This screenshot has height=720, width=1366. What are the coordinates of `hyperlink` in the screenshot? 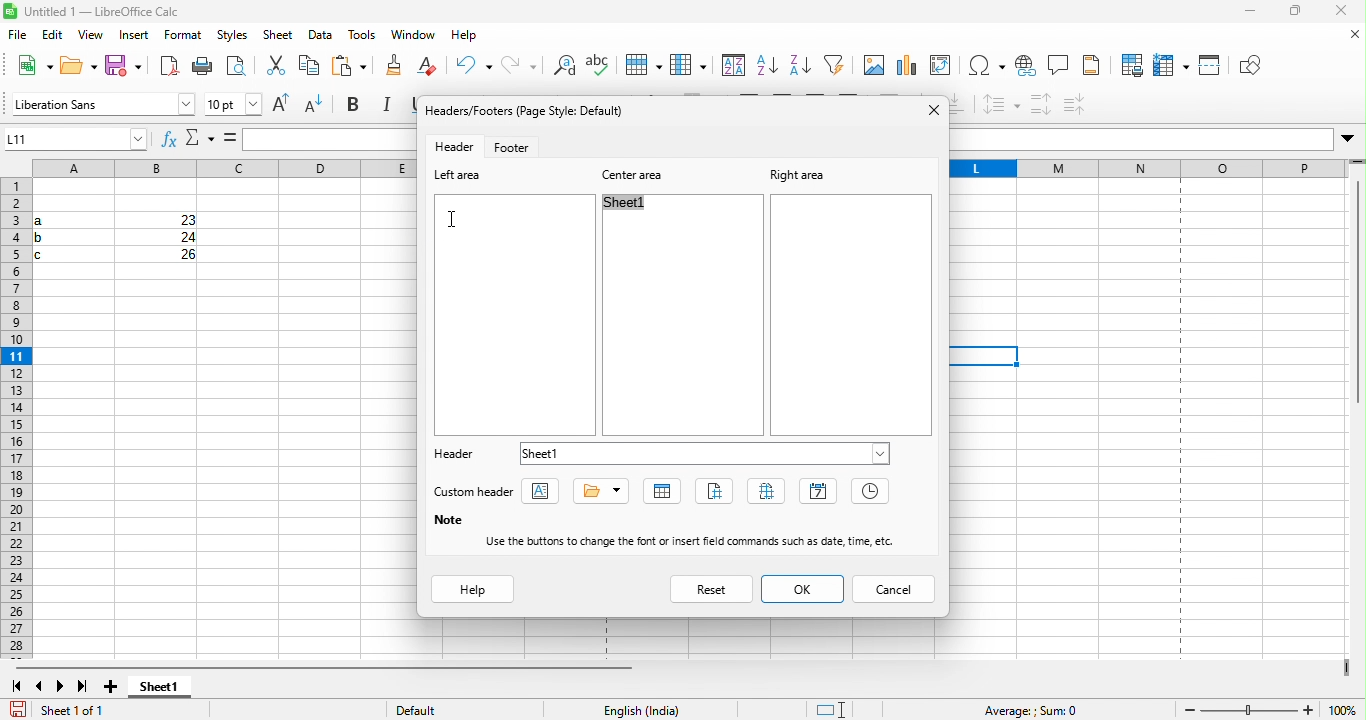 It's located at (1025, 69).